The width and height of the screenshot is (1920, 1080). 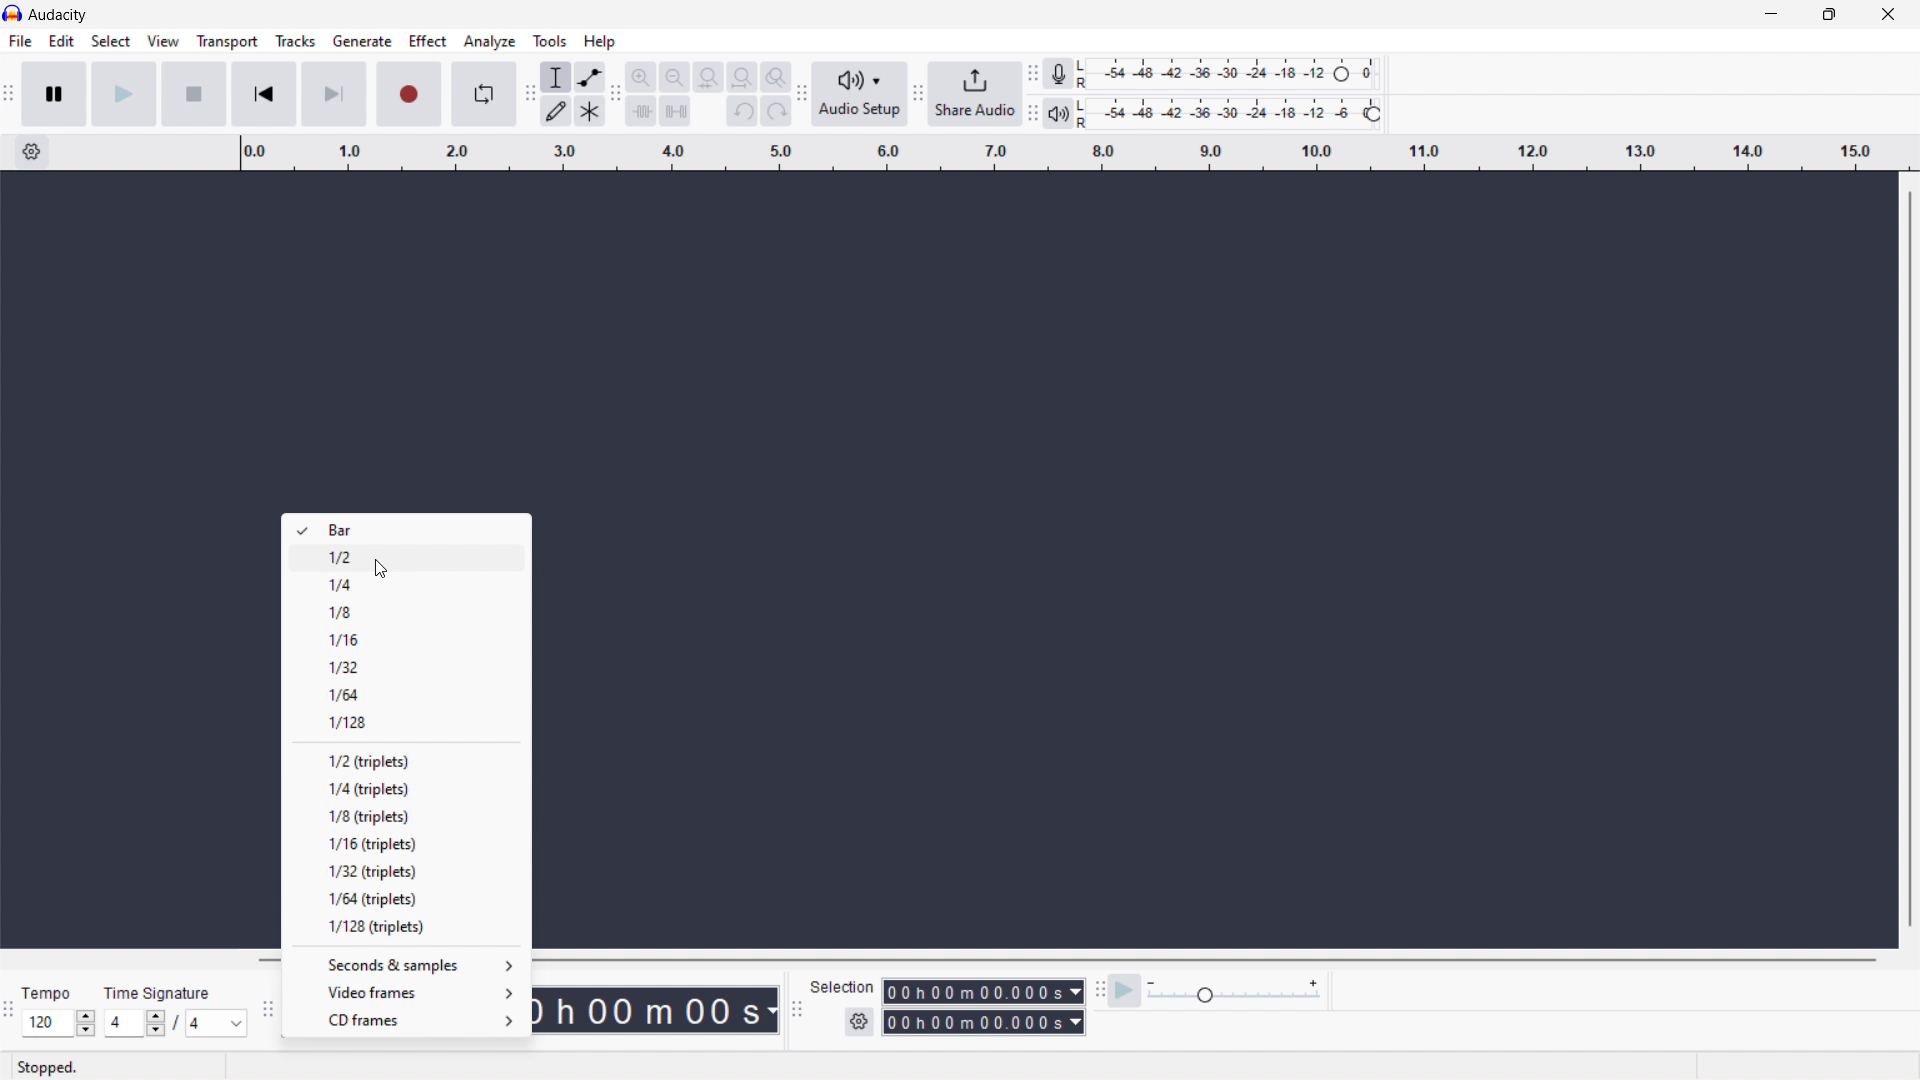 I want to click on file, so click(x=21, y=41).